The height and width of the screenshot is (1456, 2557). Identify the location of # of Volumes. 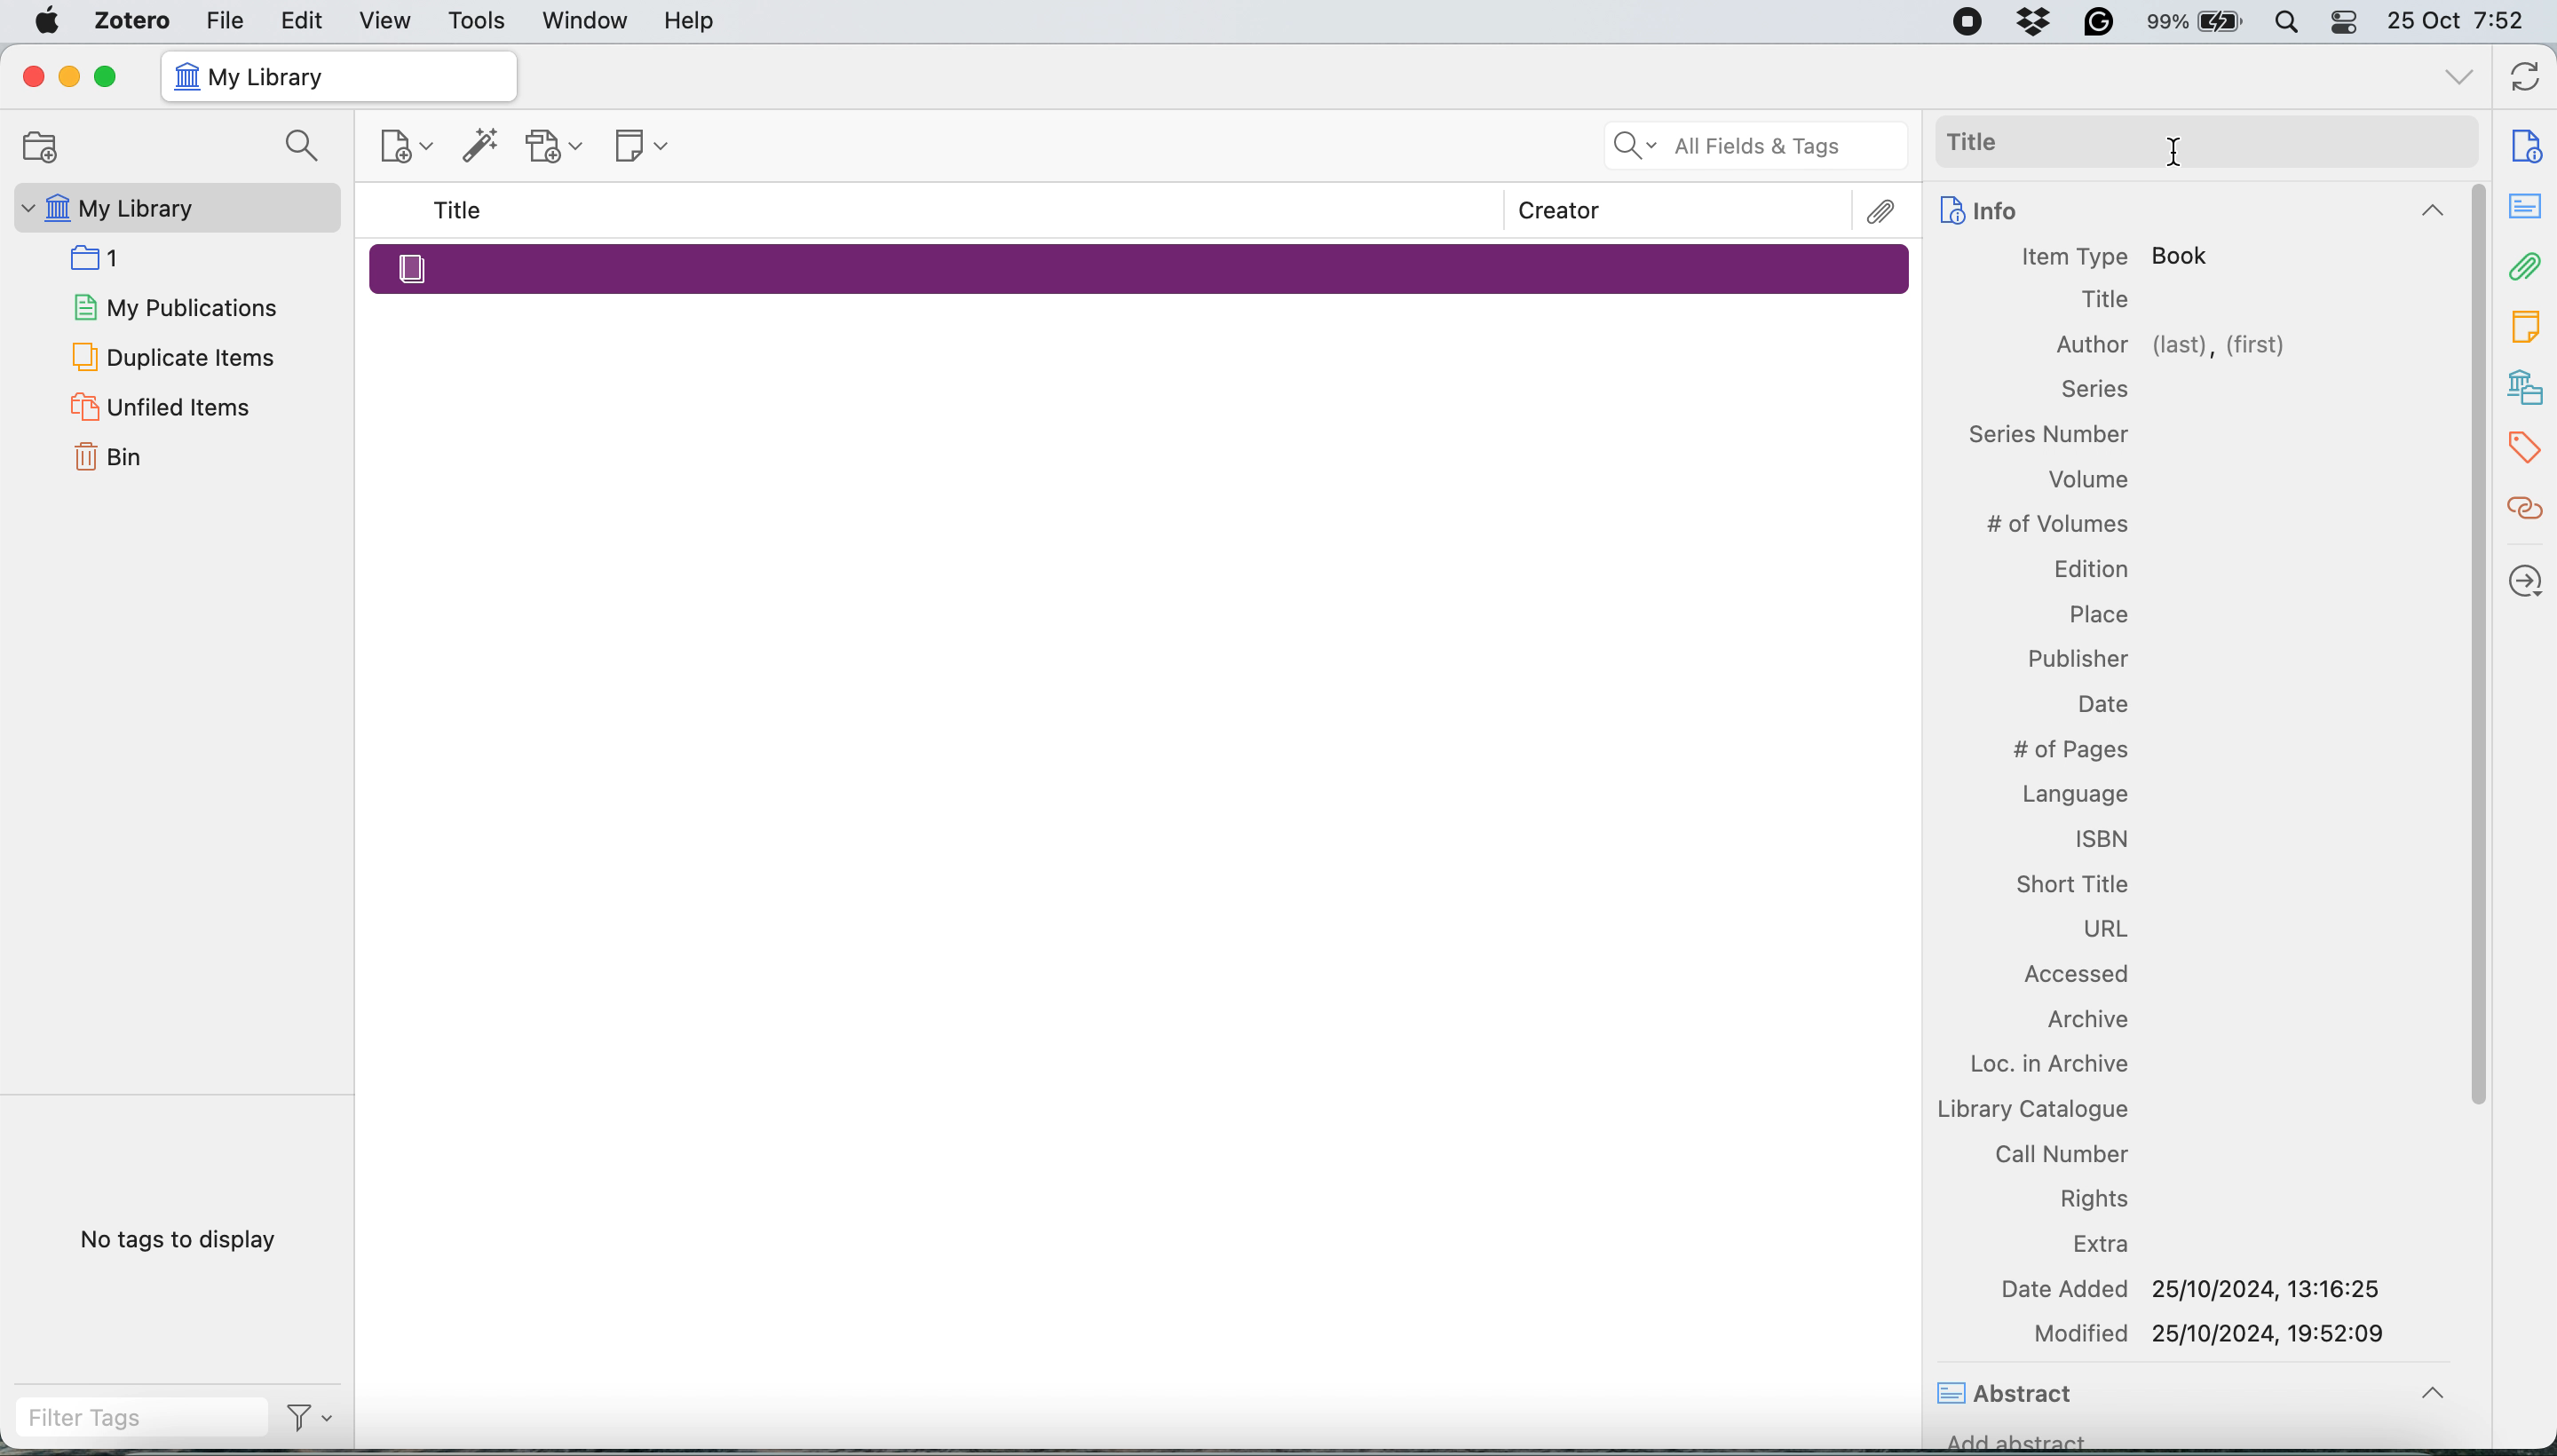
(2057, 524).